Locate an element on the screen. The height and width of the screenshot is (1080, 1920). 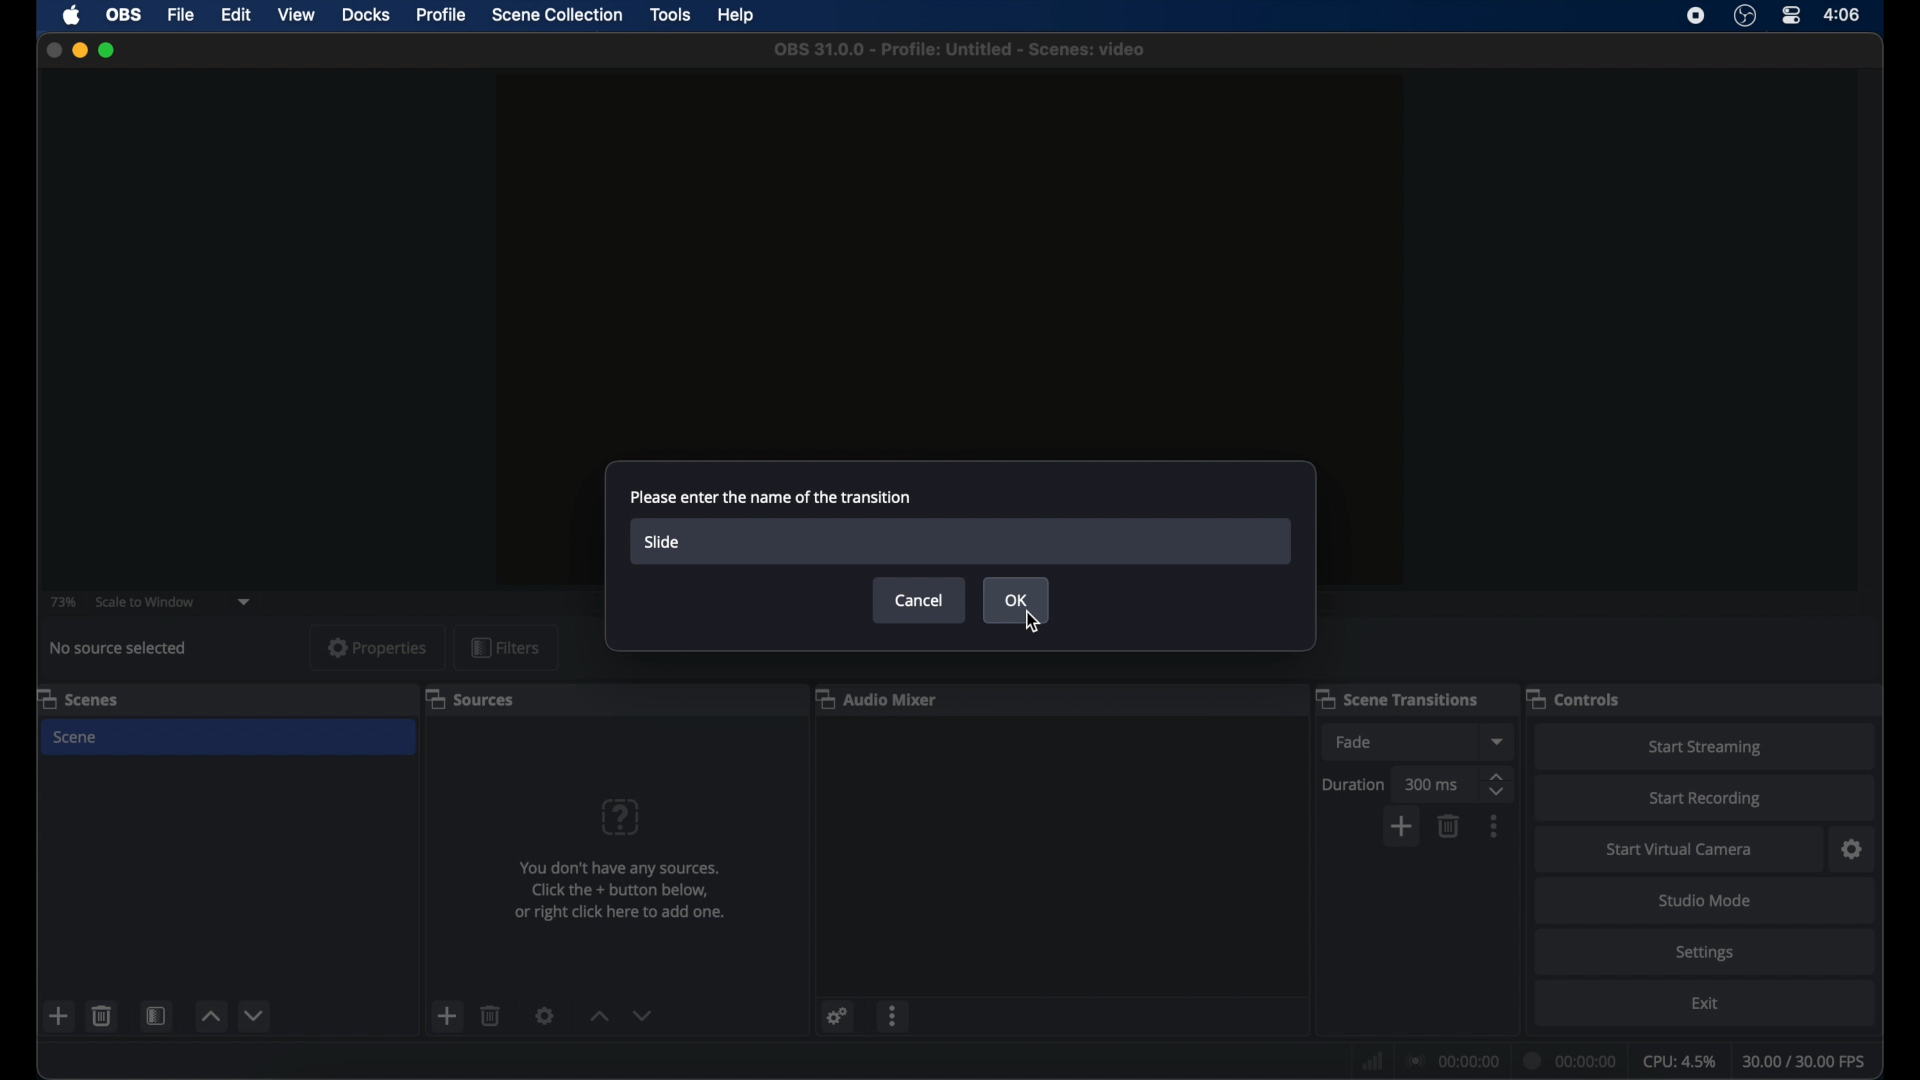
question mark icon is located at coordinates (623, 818).